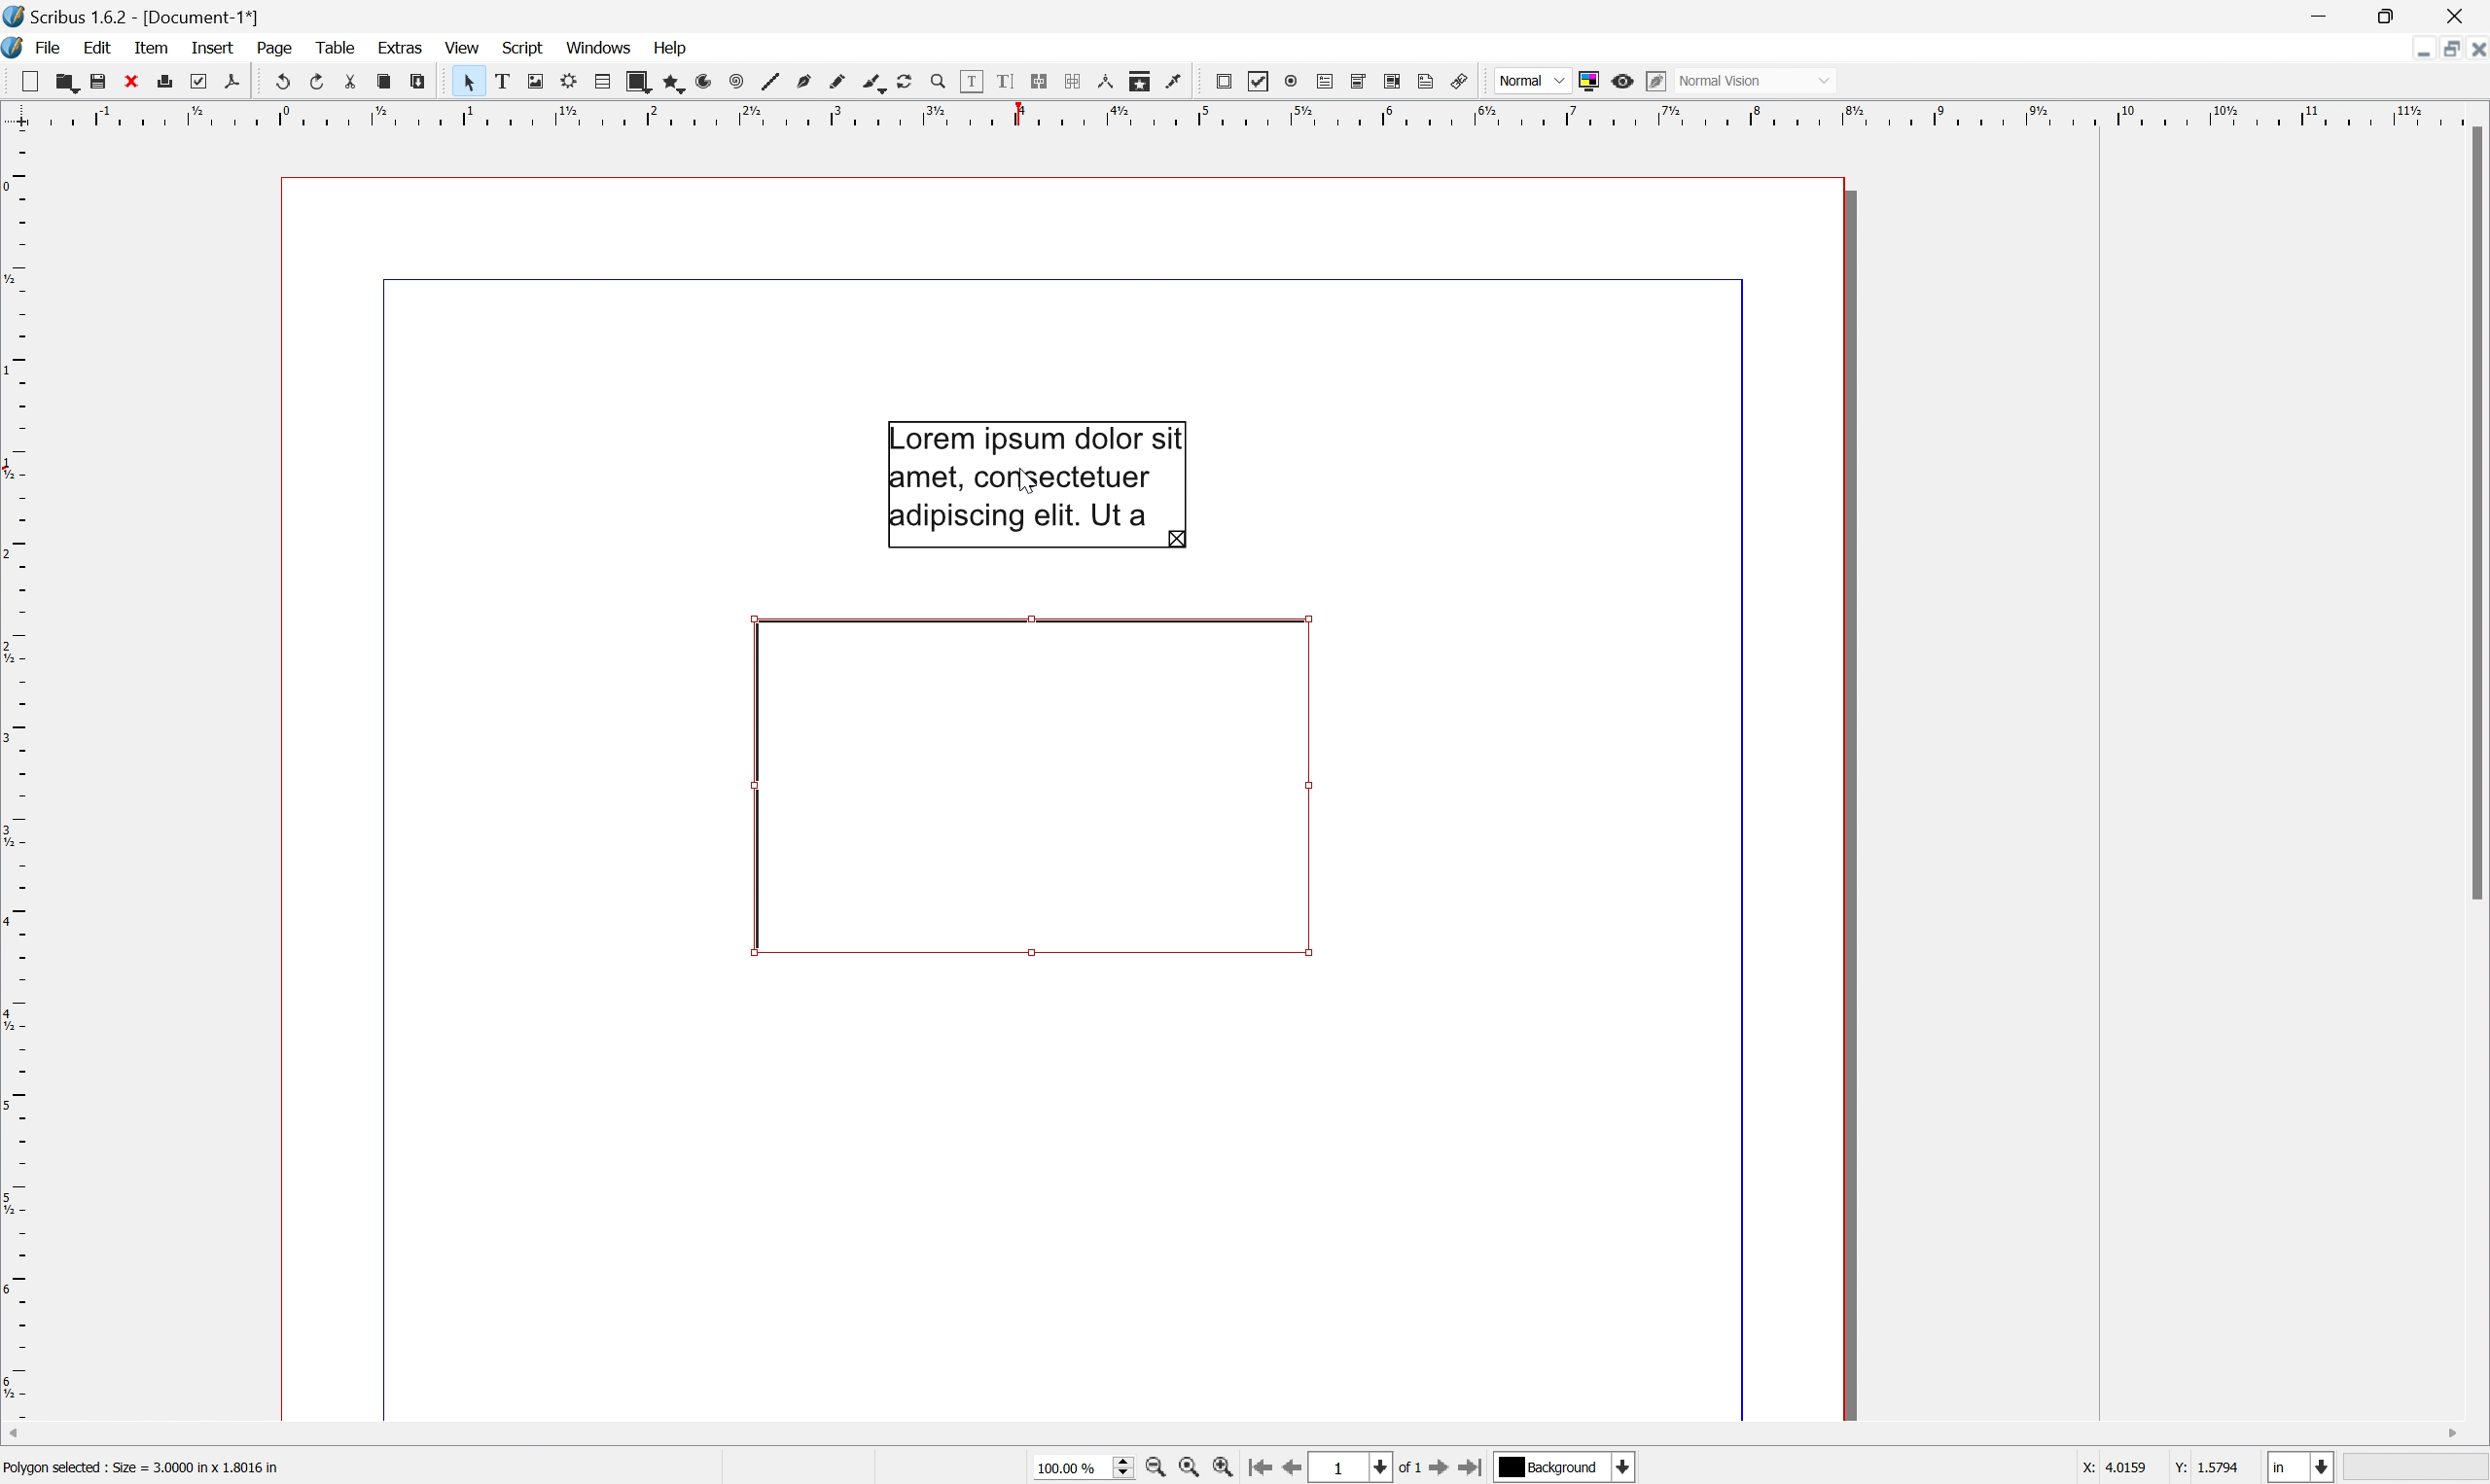 This screenshot has height=1484, width=2490. Describe the element at coordinates (58, 83) in the screenshot. I see `Open` at that location.